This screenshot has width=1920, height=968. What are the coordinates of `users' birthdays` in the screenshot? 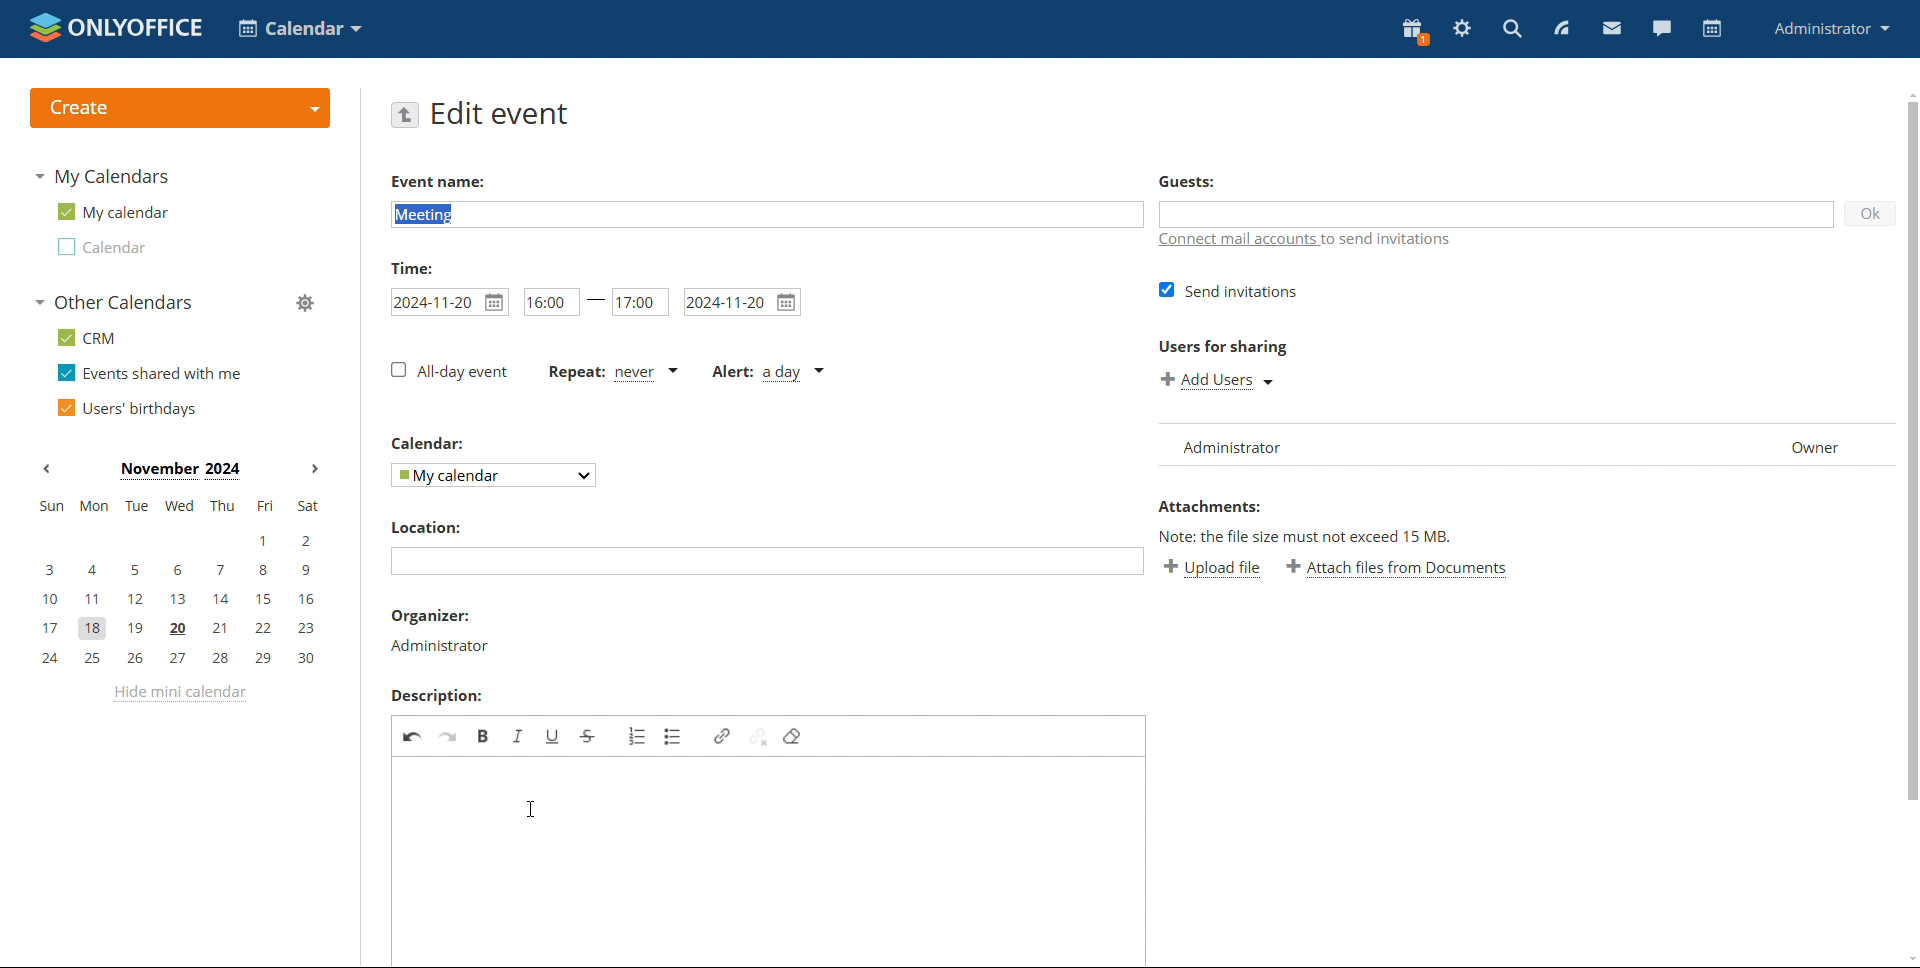 It's located at (127, 407).